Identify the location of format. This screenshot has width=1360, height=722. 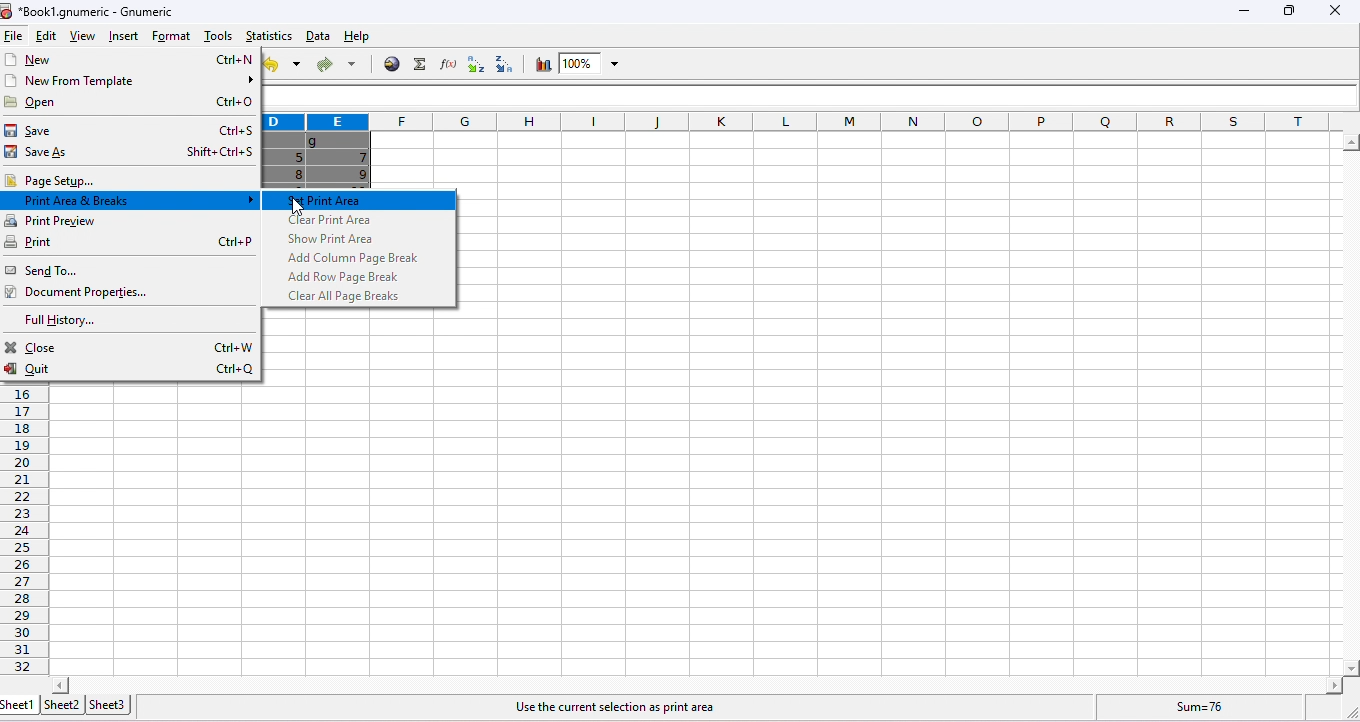
(173, 35).